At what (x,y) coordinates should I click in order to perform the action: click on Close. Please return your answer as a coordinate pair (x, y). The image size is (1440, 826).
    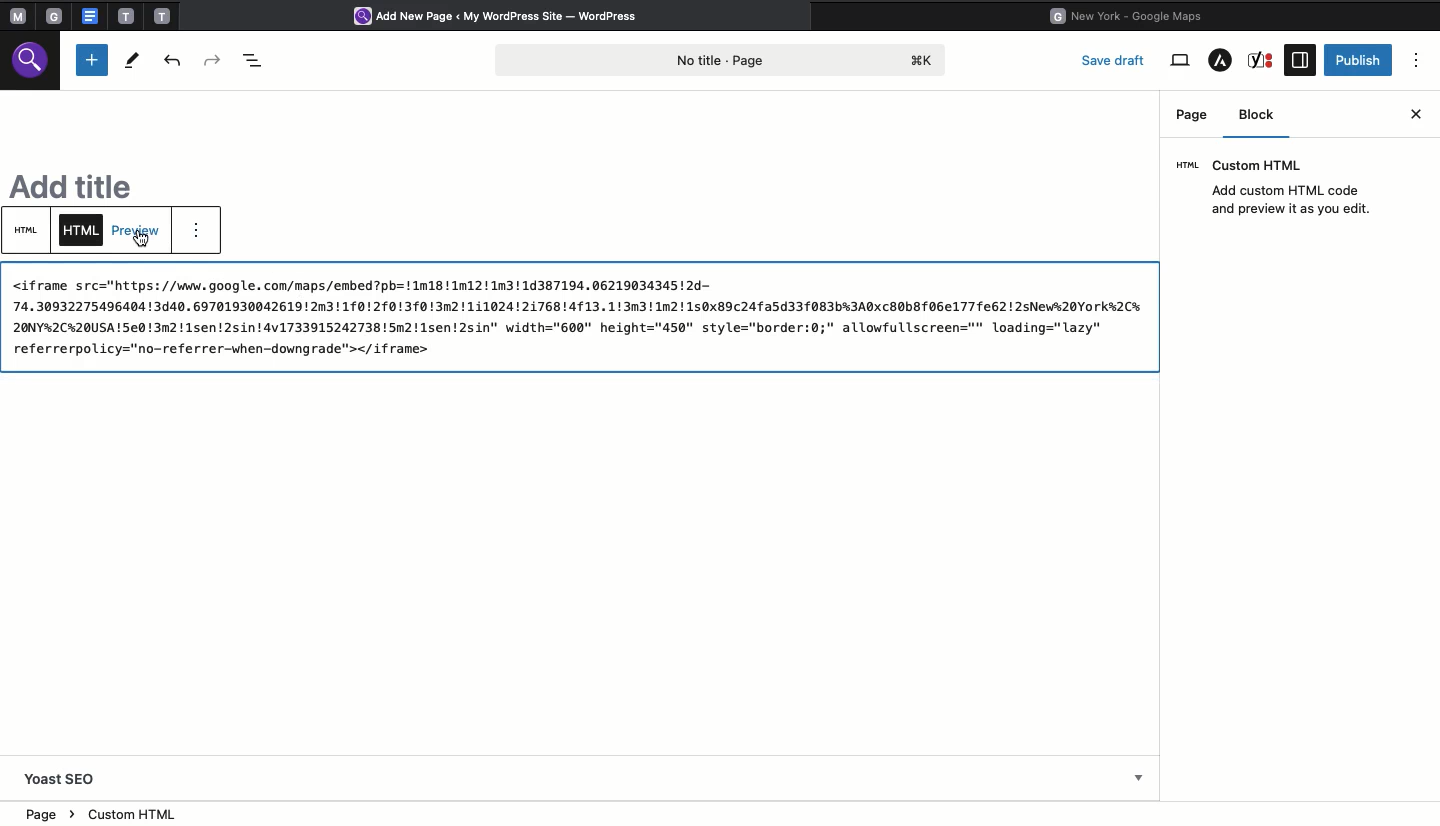
    Looking at the image, I should click on (1417, 112).